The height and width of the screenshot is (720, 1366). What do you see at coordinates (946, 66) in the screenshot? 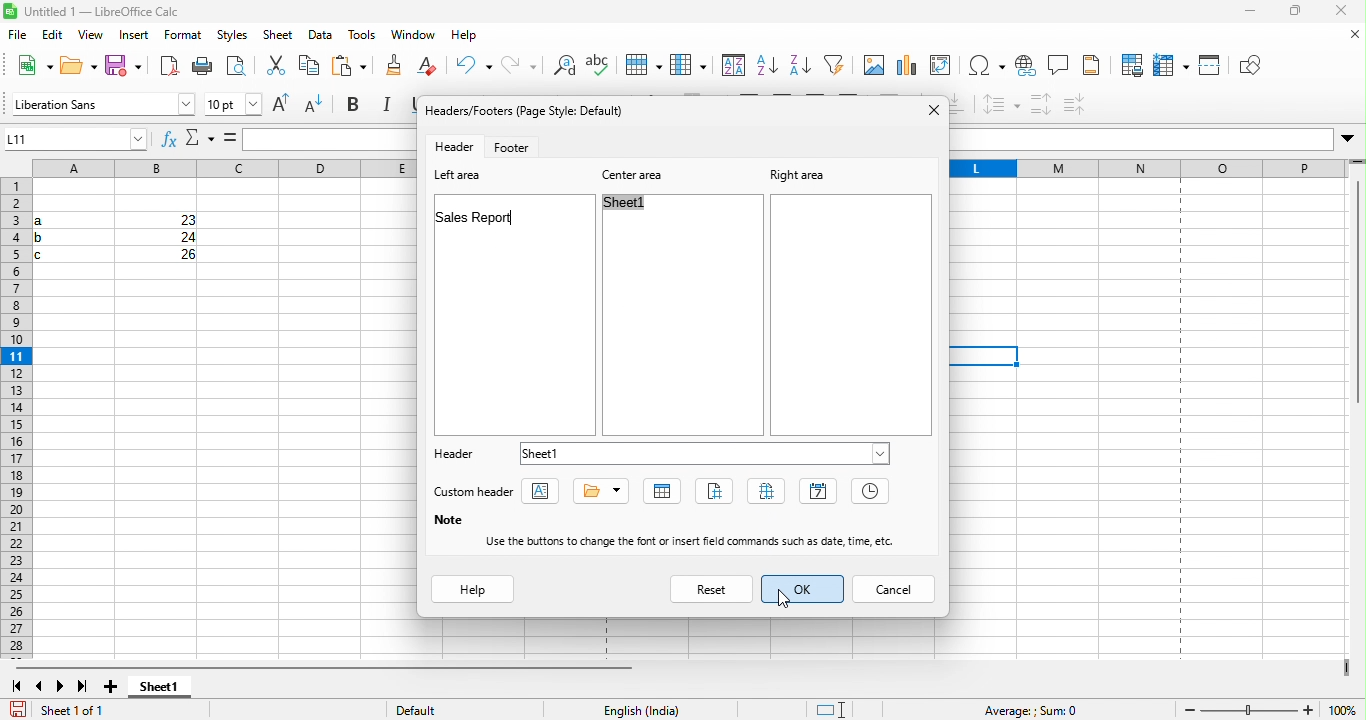
I see `edit pivot table` at bounding box center [946, 66].